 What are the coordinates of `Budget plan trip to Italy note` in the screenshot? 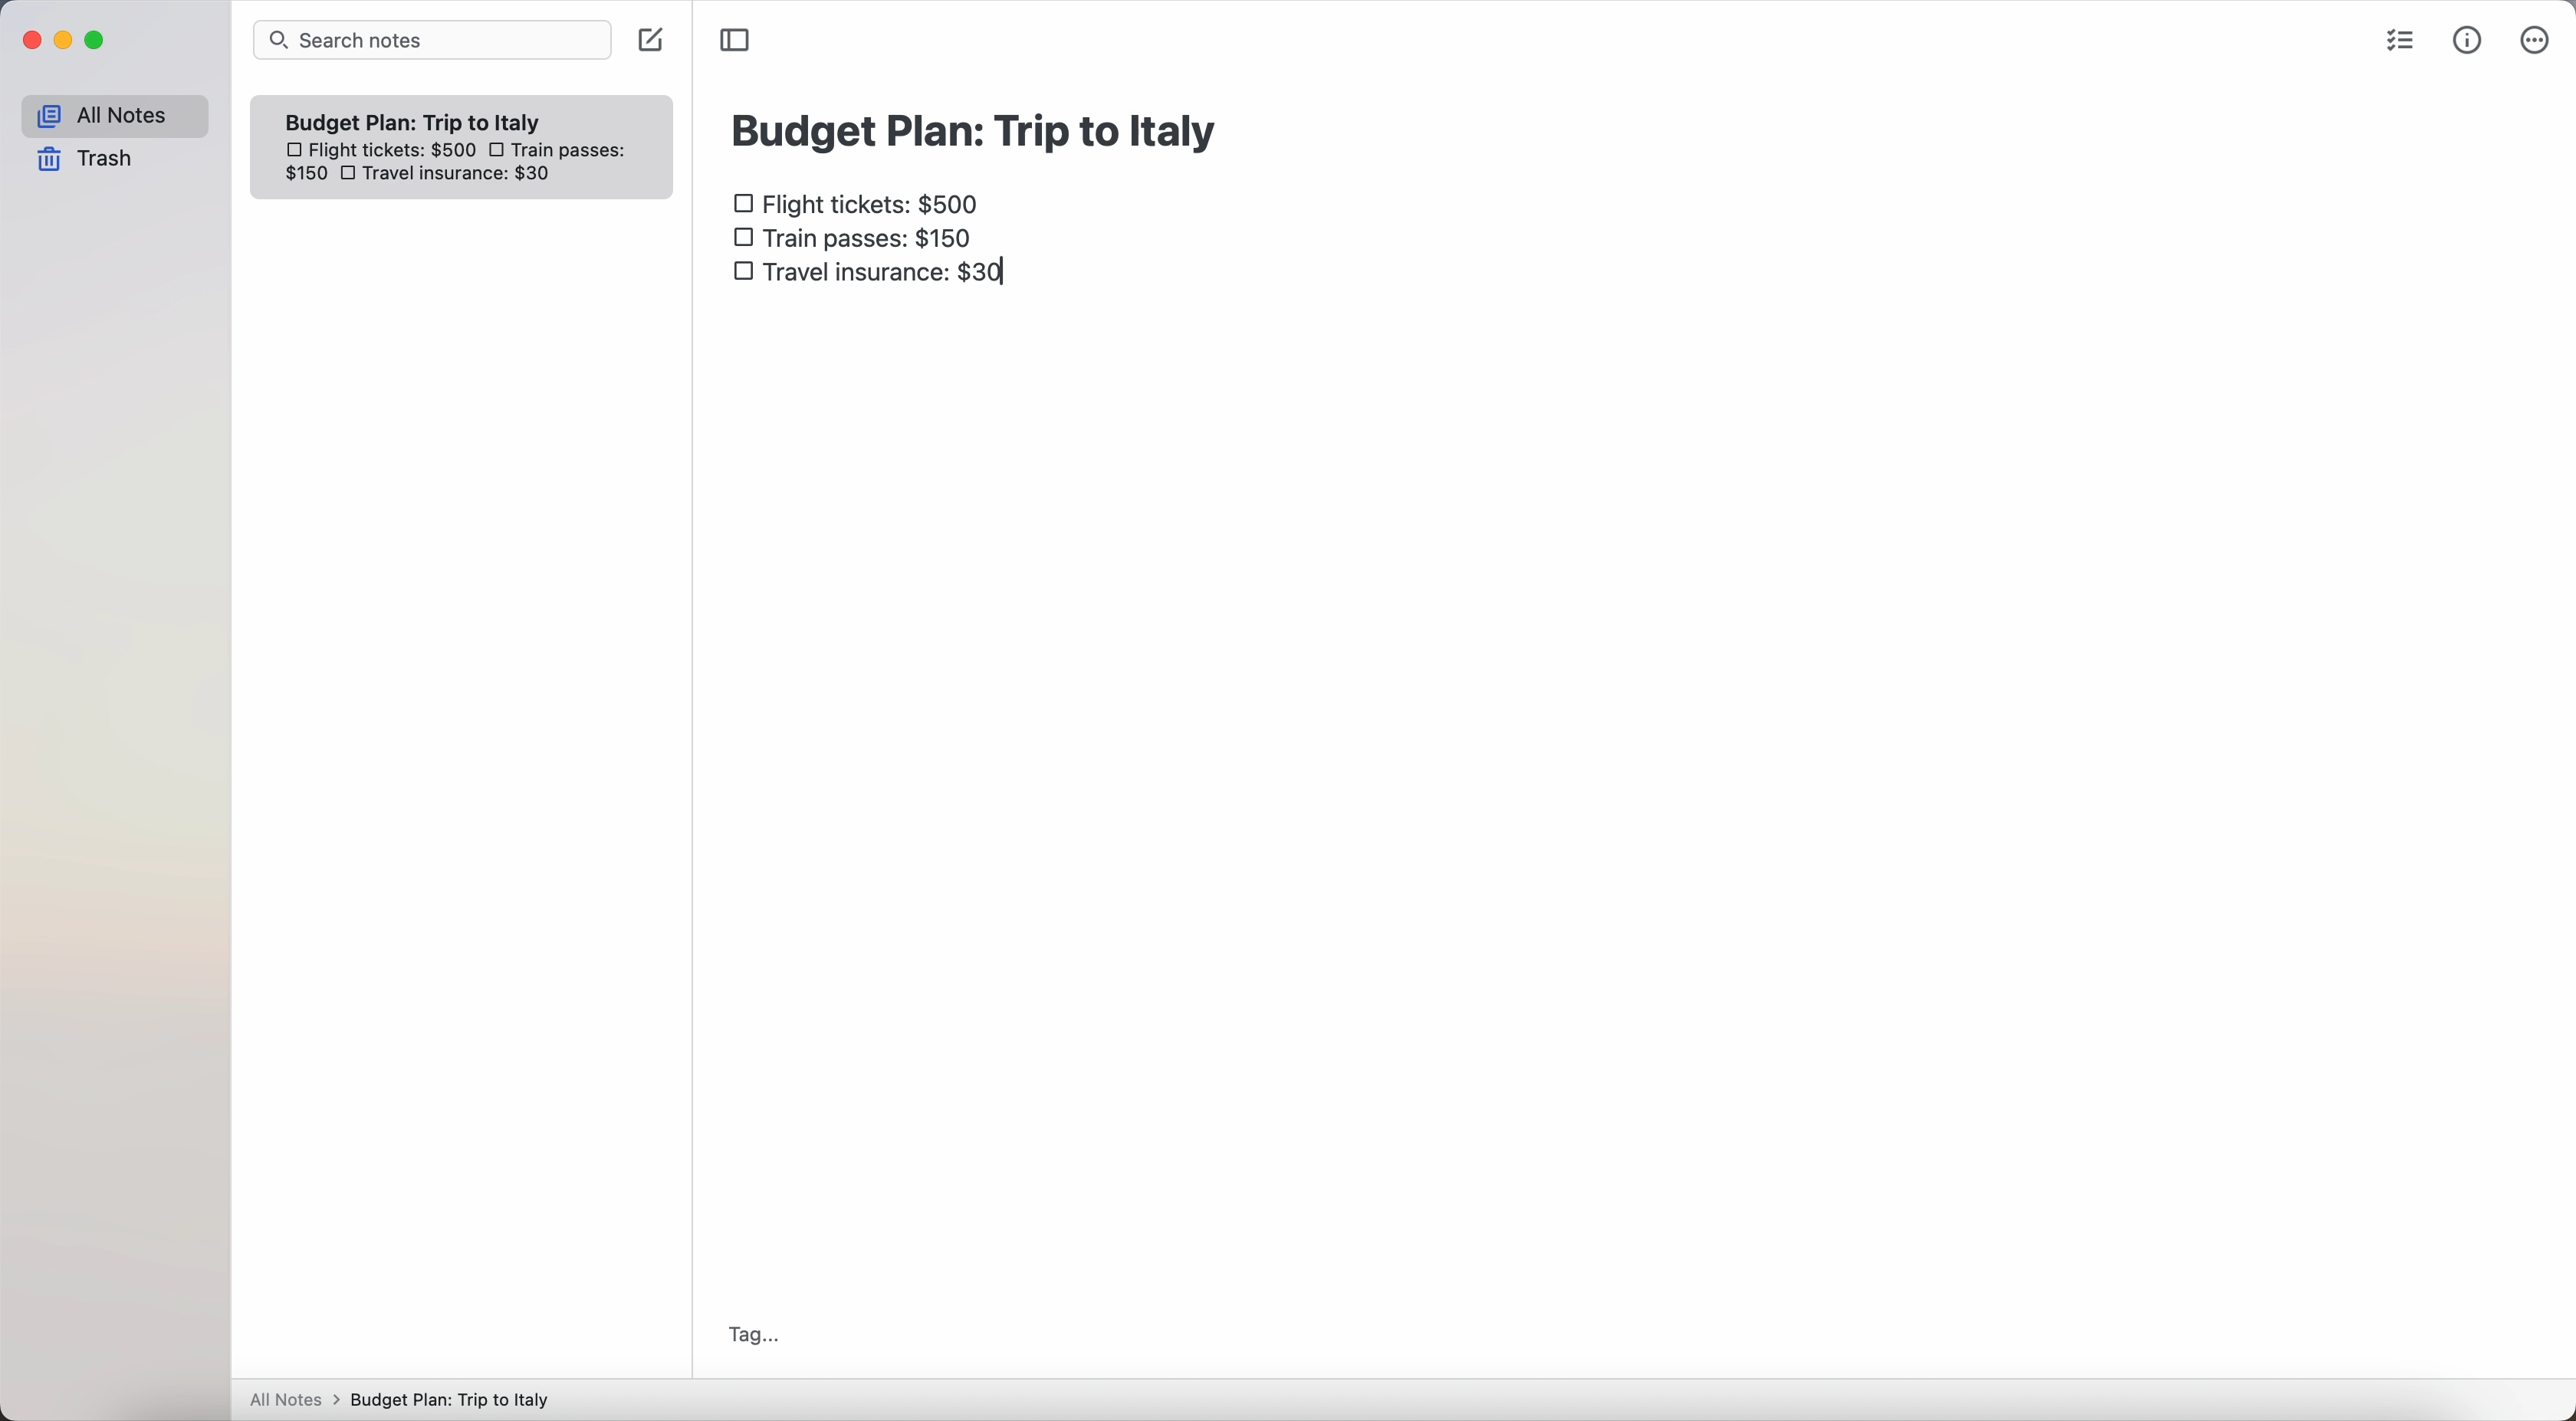 It's located at (416, 121).